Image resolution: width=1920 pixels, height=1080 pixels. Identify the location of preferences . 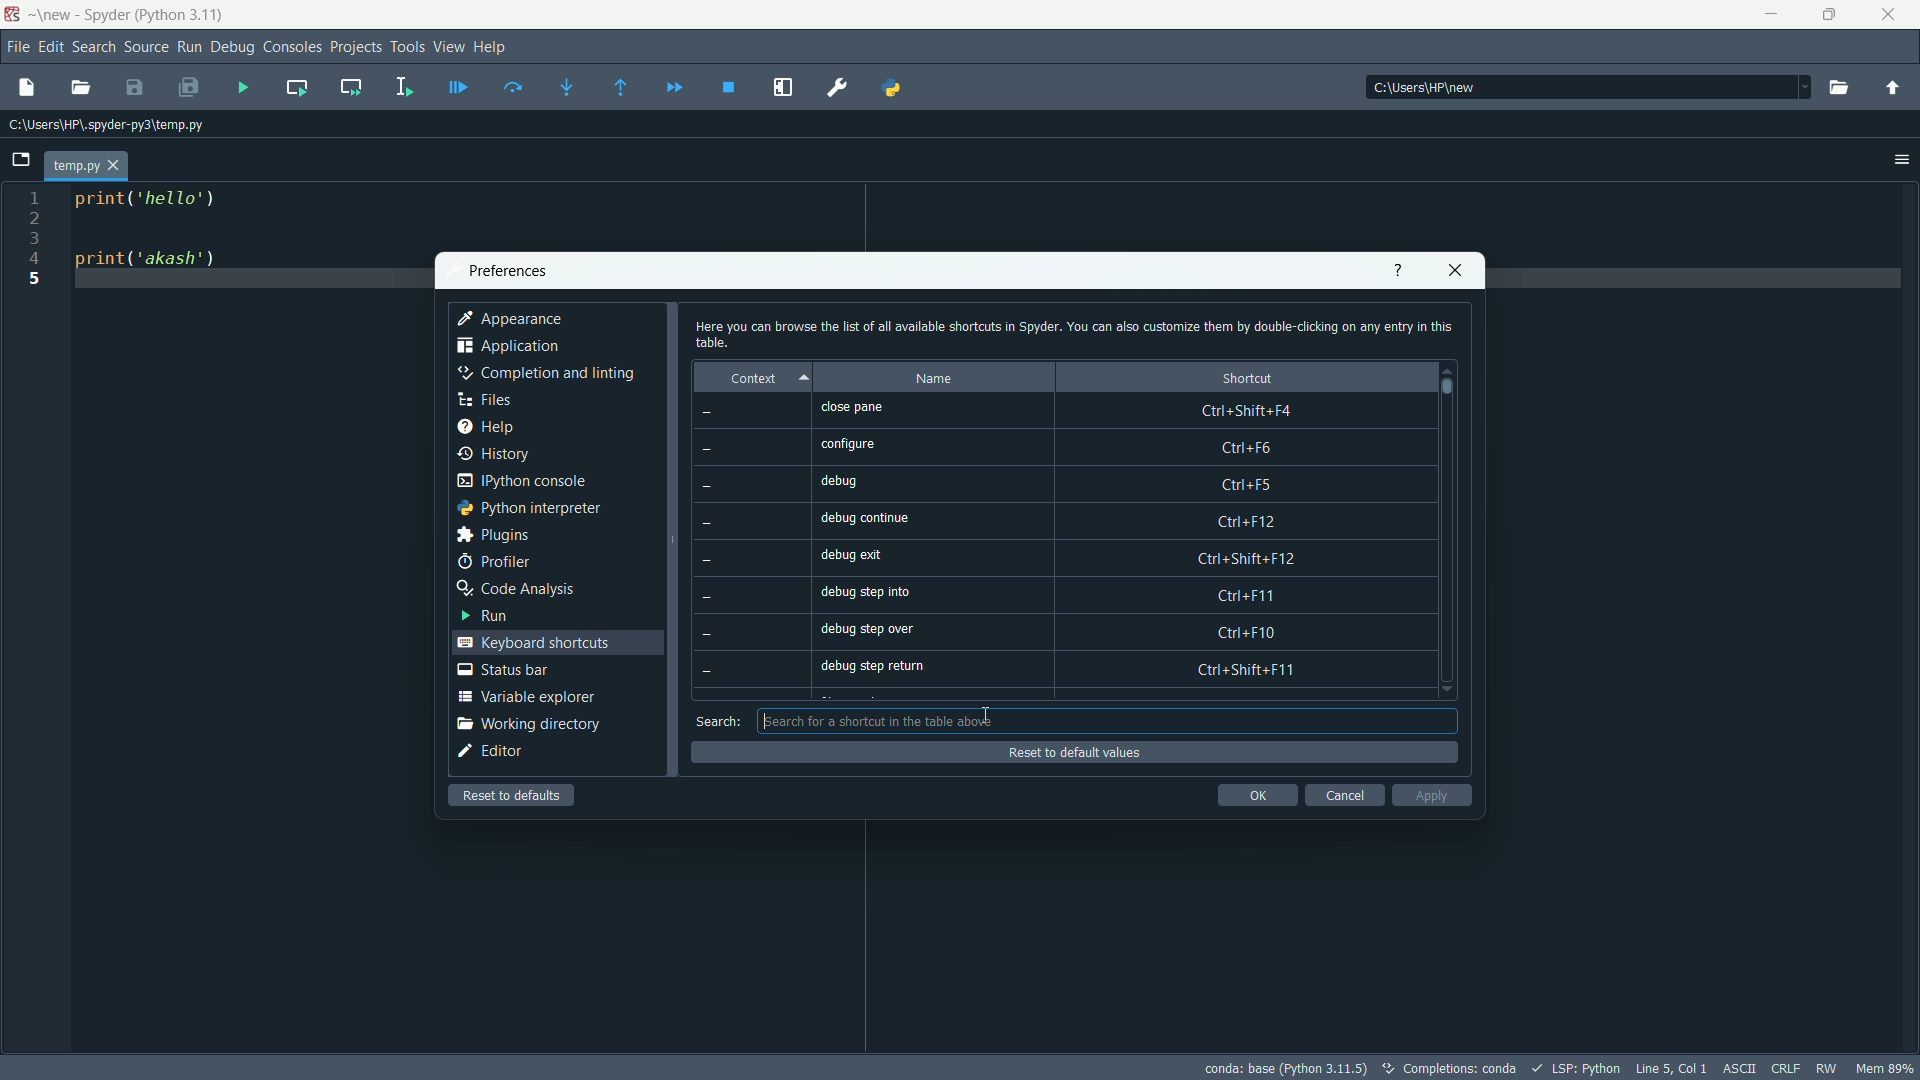
(838, 88).